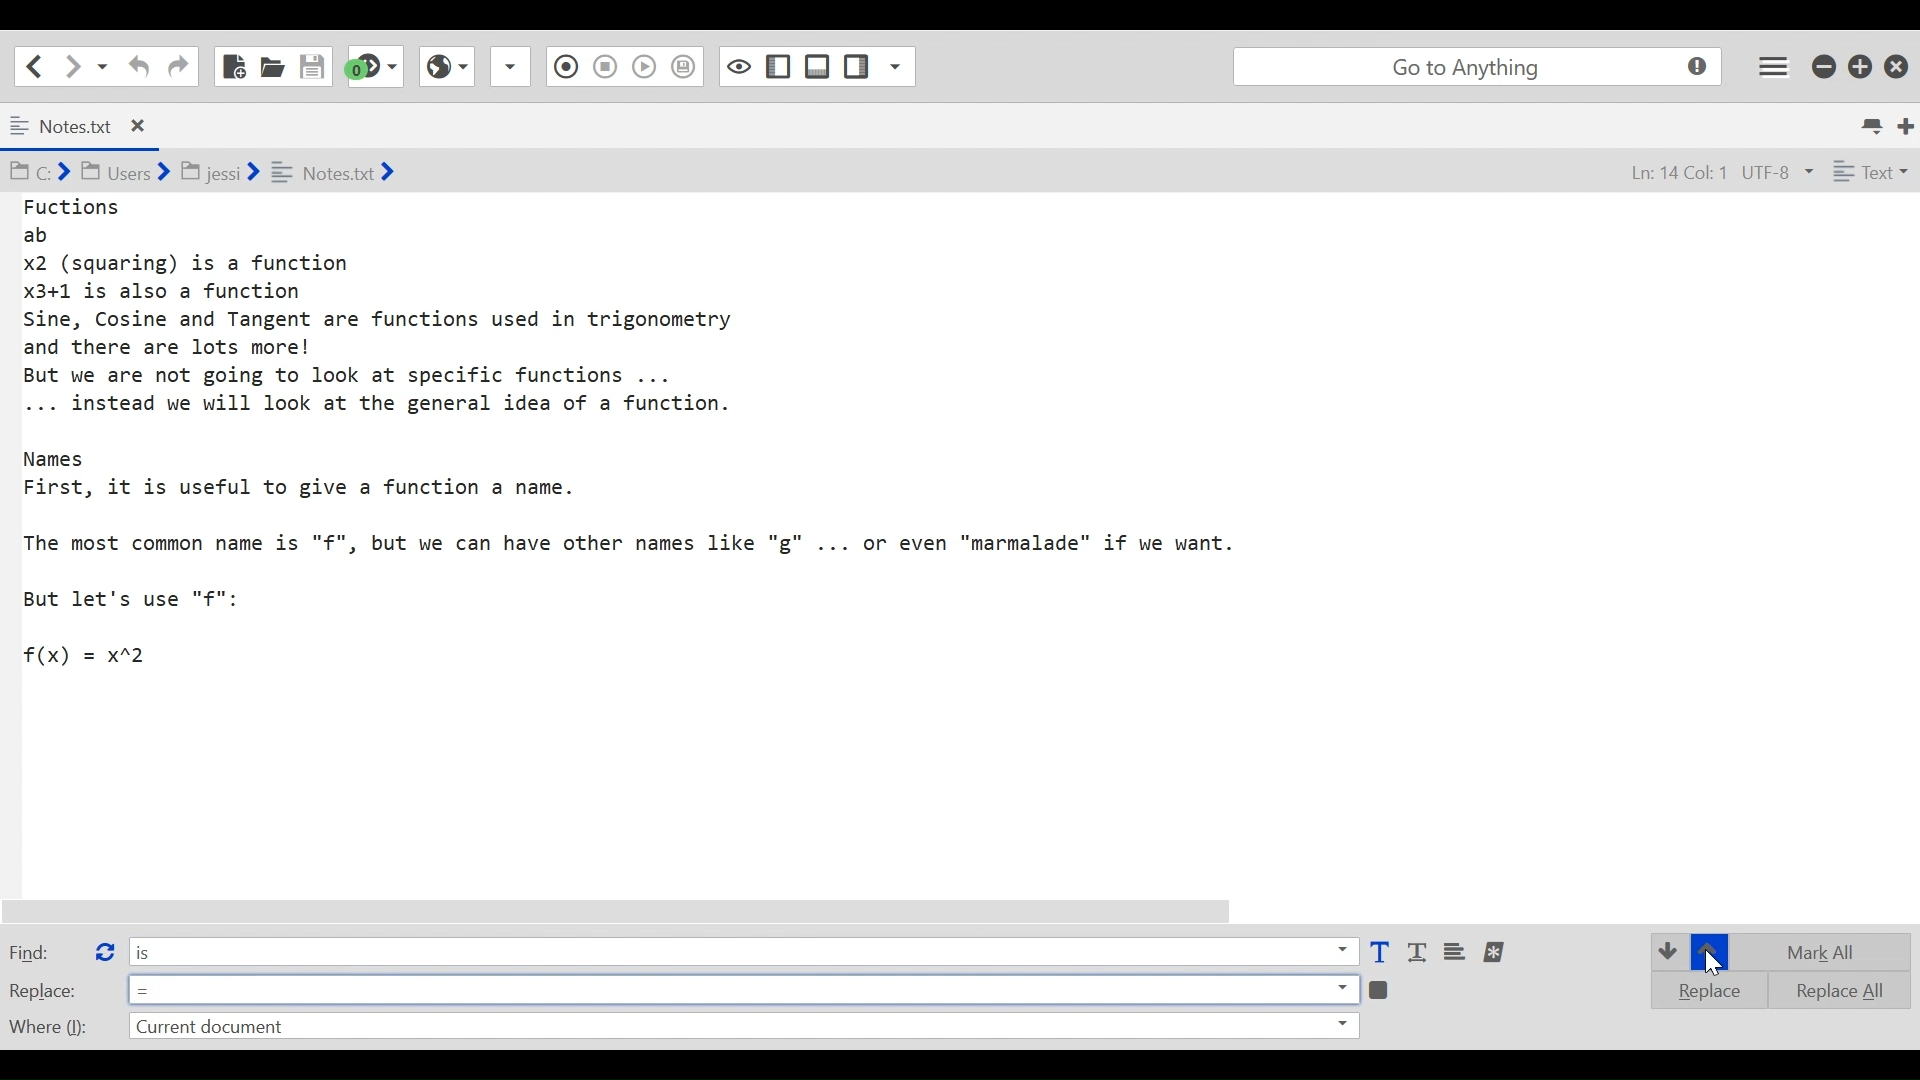 This screenshot has height=1080, width=1920. Describe the element at coordinates (604, 65) in the screenshot. I see `View in Browser` at that location.